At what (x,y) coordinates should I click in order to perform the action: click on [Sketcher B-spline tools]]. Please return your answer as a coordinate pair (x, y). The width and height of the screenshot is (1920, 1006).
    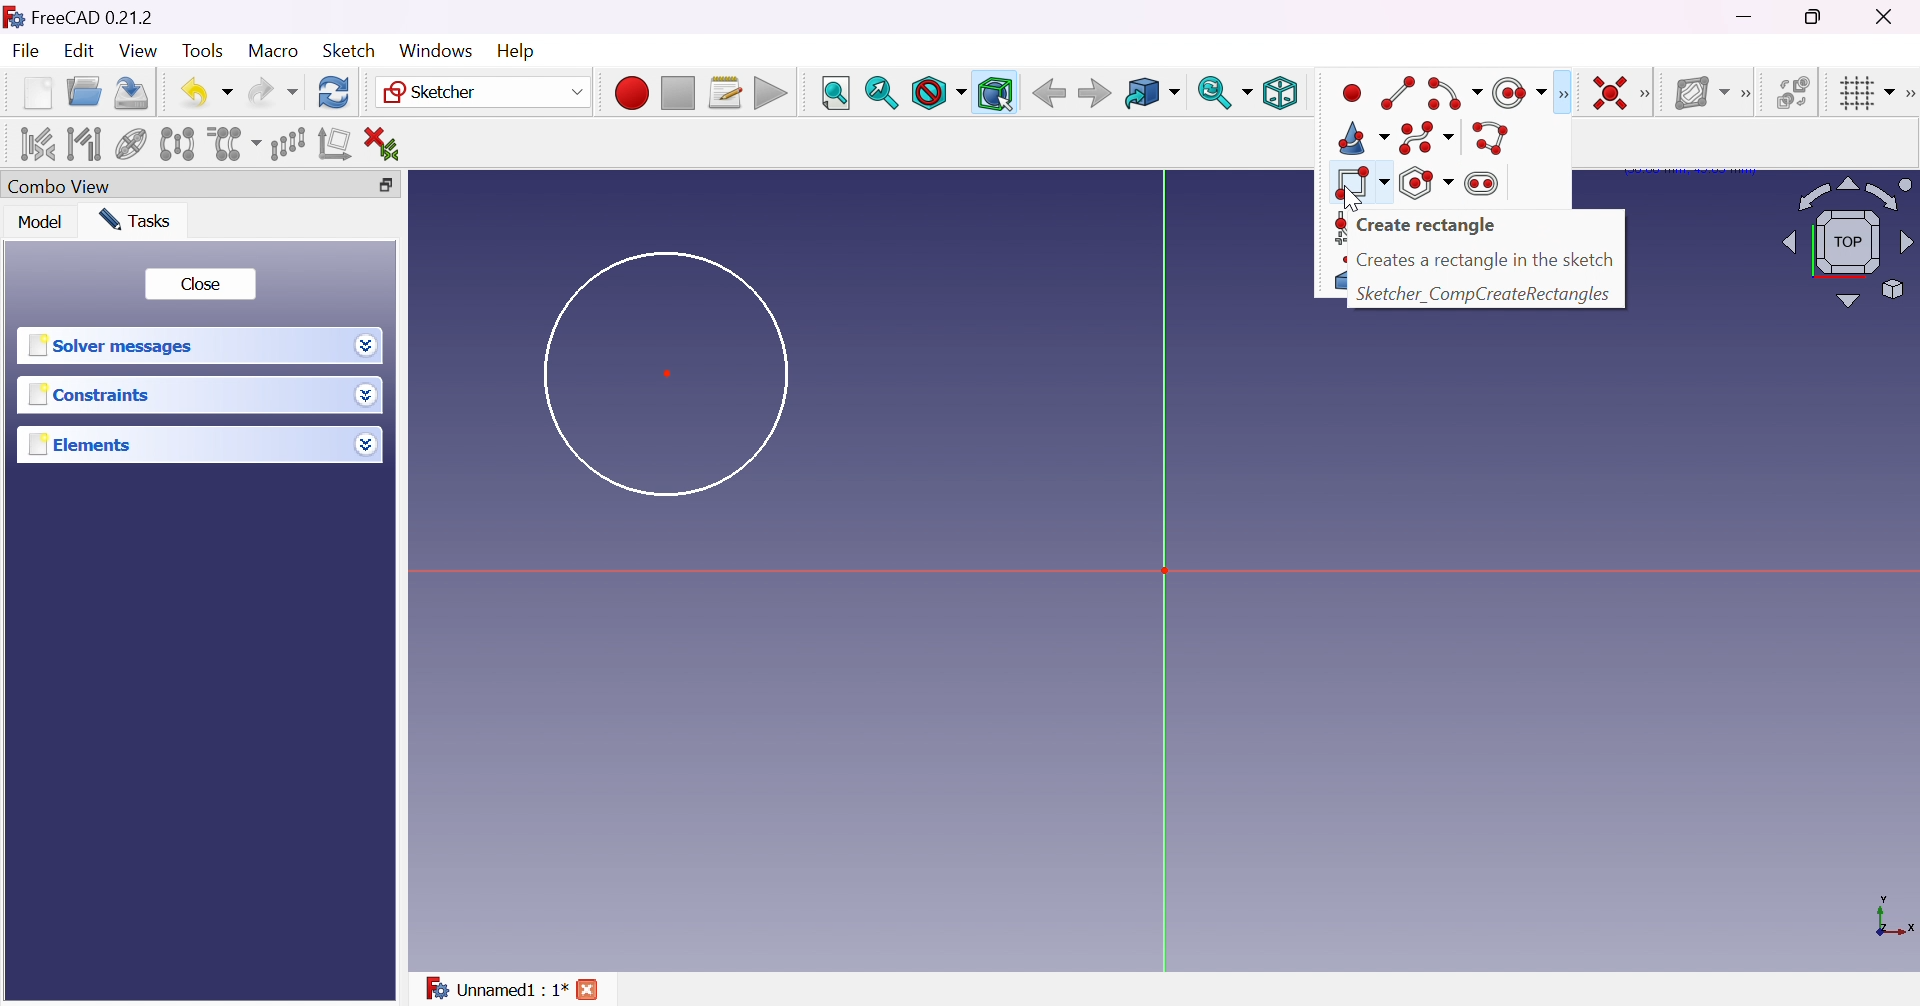
    Looking at the image, I should click on (1751, 94).